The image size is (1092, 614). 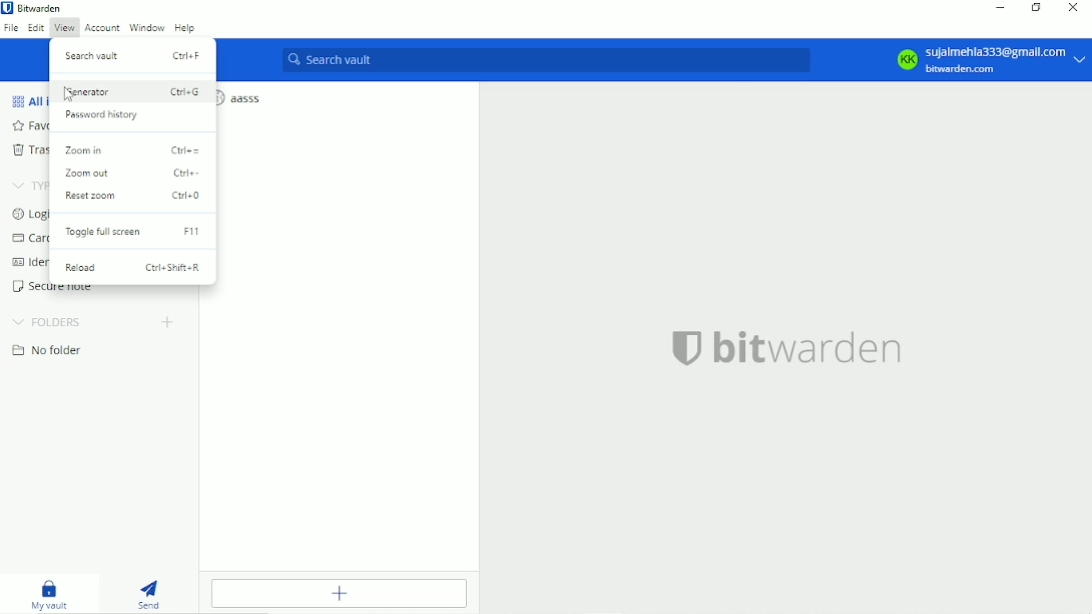 What do you see at coordinates (53, 353) in the screenshot?
I see `No folder` at bounding box center [53, 353].